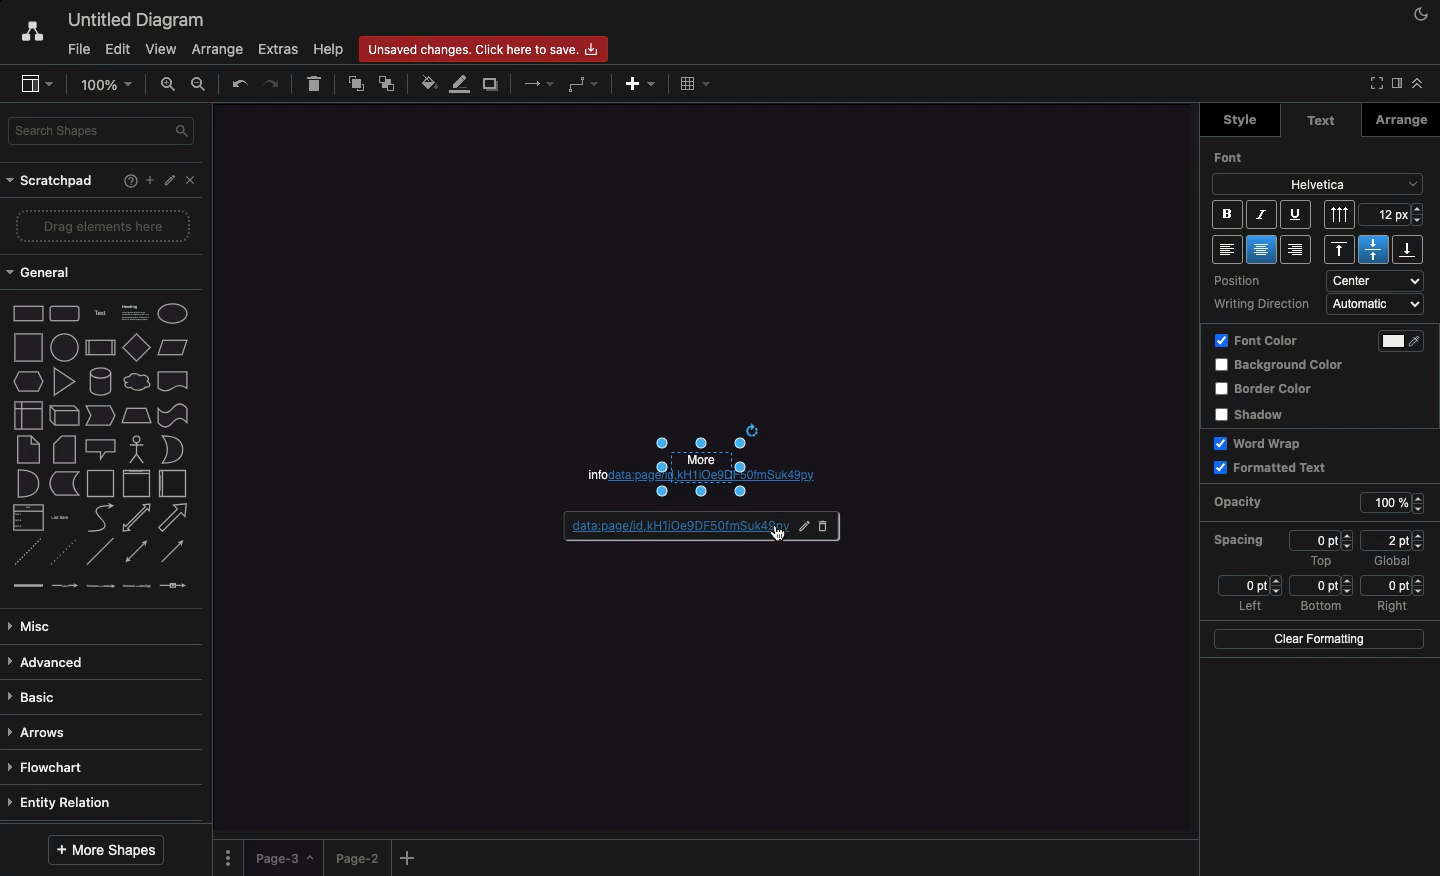 The height and width of the screenshot is (876, 1440). I want to click on Close, so click(195, 184).